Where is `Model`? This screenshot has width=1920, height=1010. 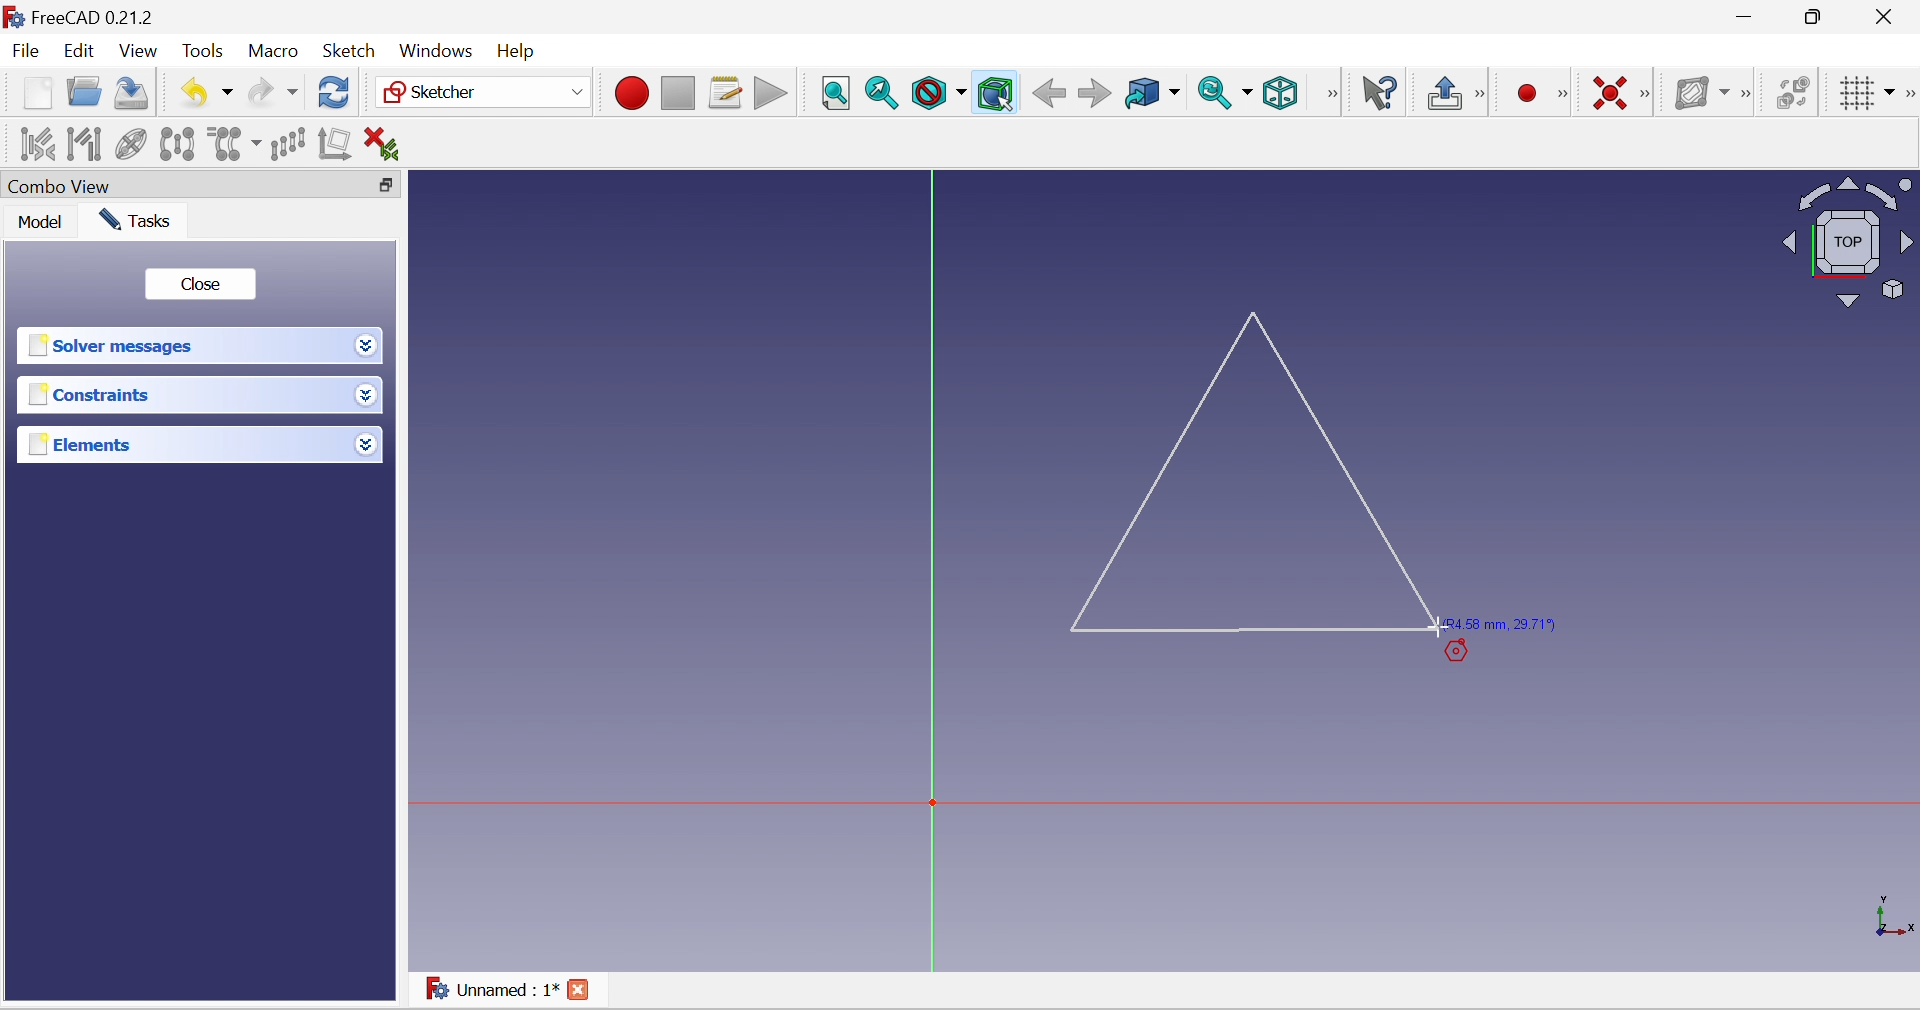
Model is located at coordinates (35, 222).